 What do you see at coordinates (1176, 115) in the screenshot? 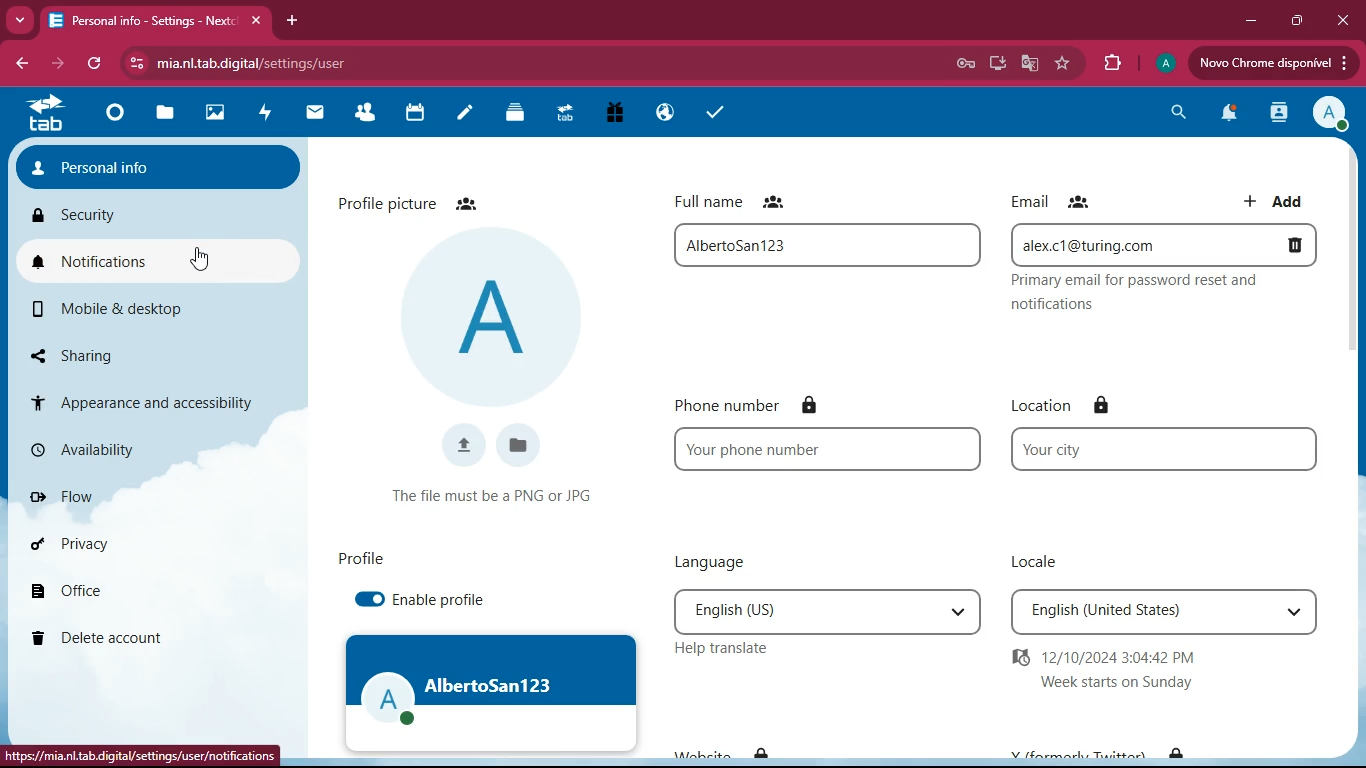
I see `search` at bounding box center [1176, 115].